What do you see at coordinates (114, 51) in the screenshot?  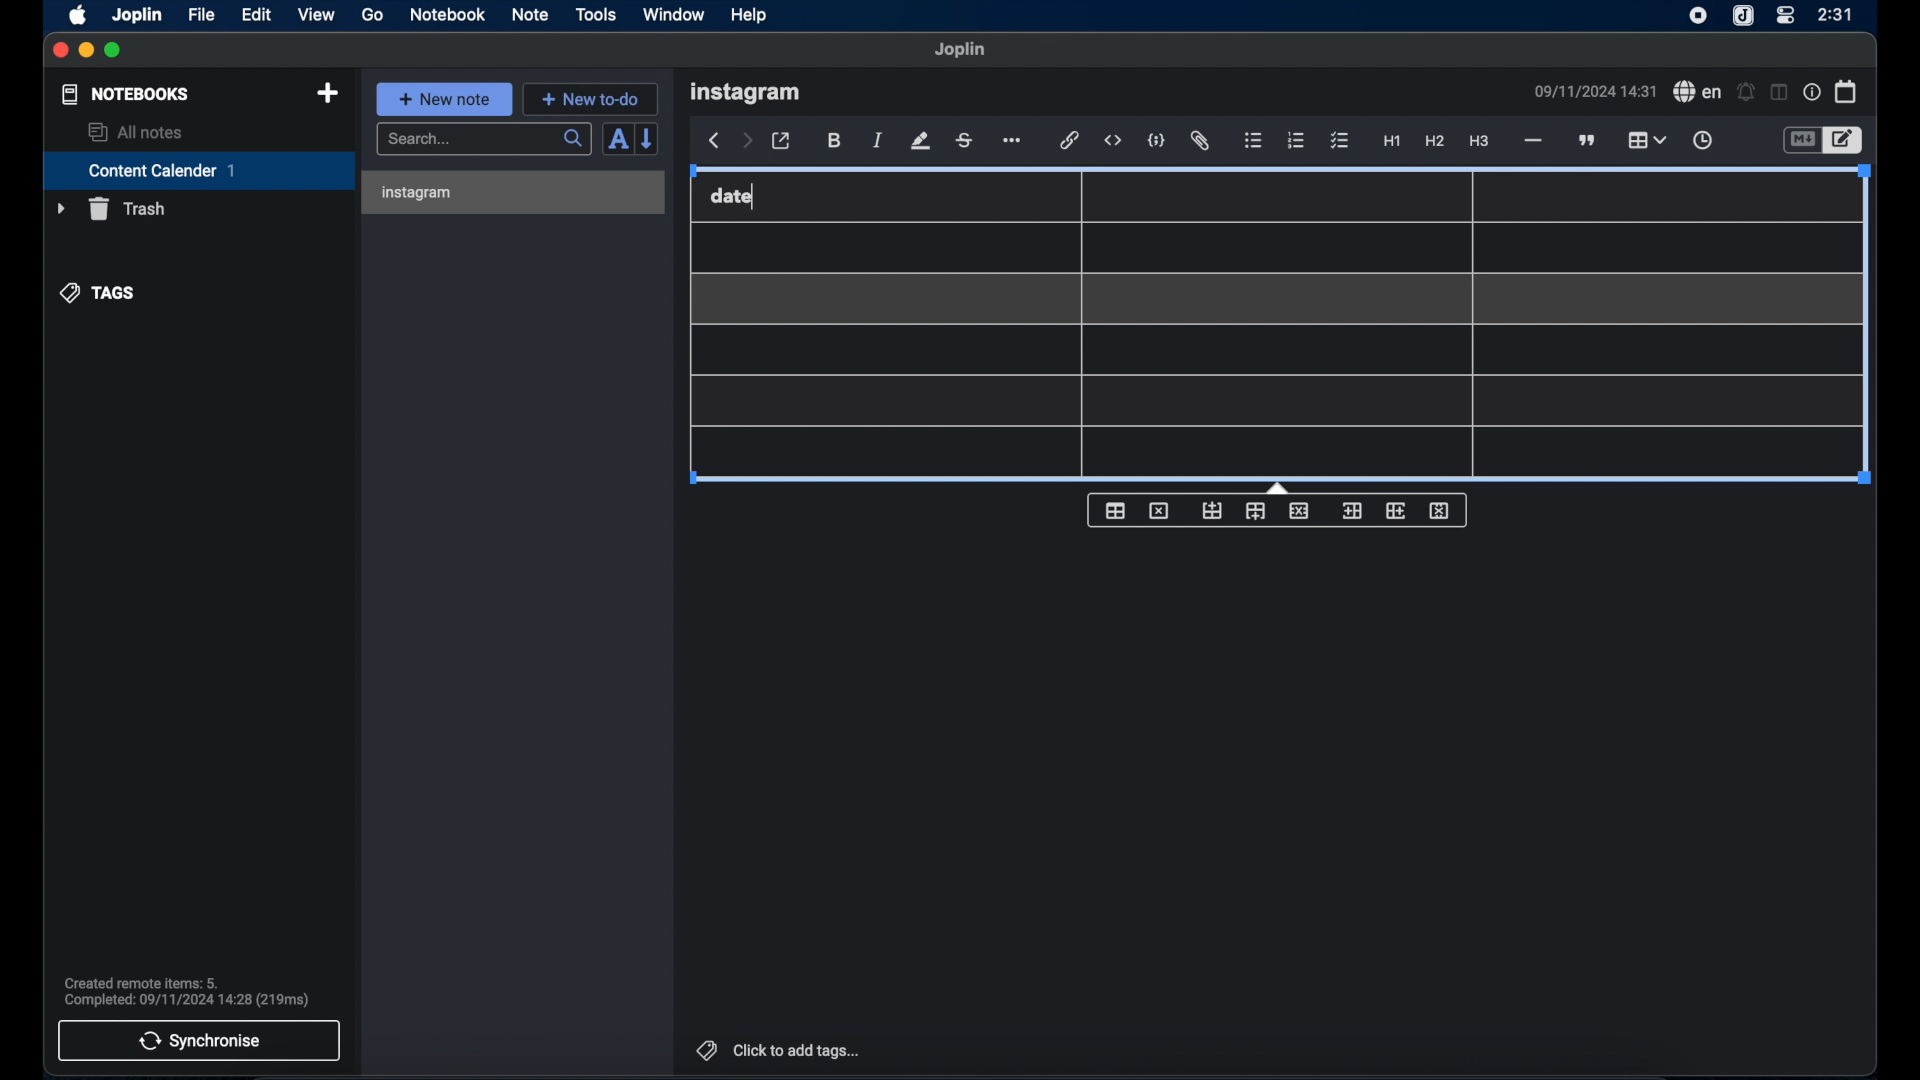 I see `maximize` at bounding box center [114, 51].